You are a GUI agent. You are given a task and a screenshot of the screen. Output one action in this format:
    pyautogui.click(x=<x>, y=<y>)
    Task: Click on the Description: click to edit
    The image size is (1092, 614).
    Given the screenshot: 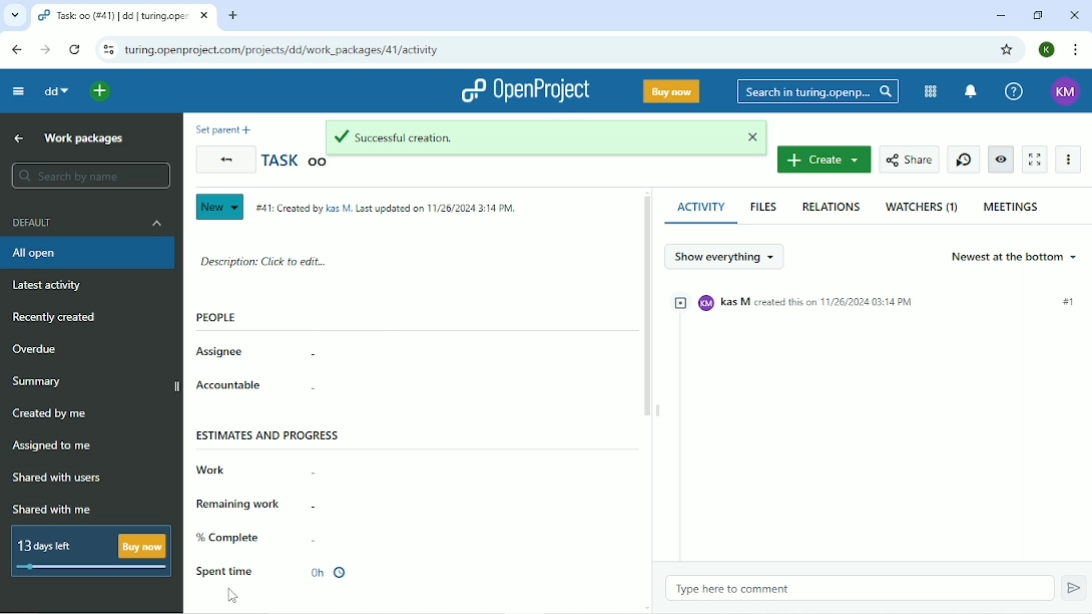 What is the action you would take?
    pyautogui.click(x=263, y=262)
    